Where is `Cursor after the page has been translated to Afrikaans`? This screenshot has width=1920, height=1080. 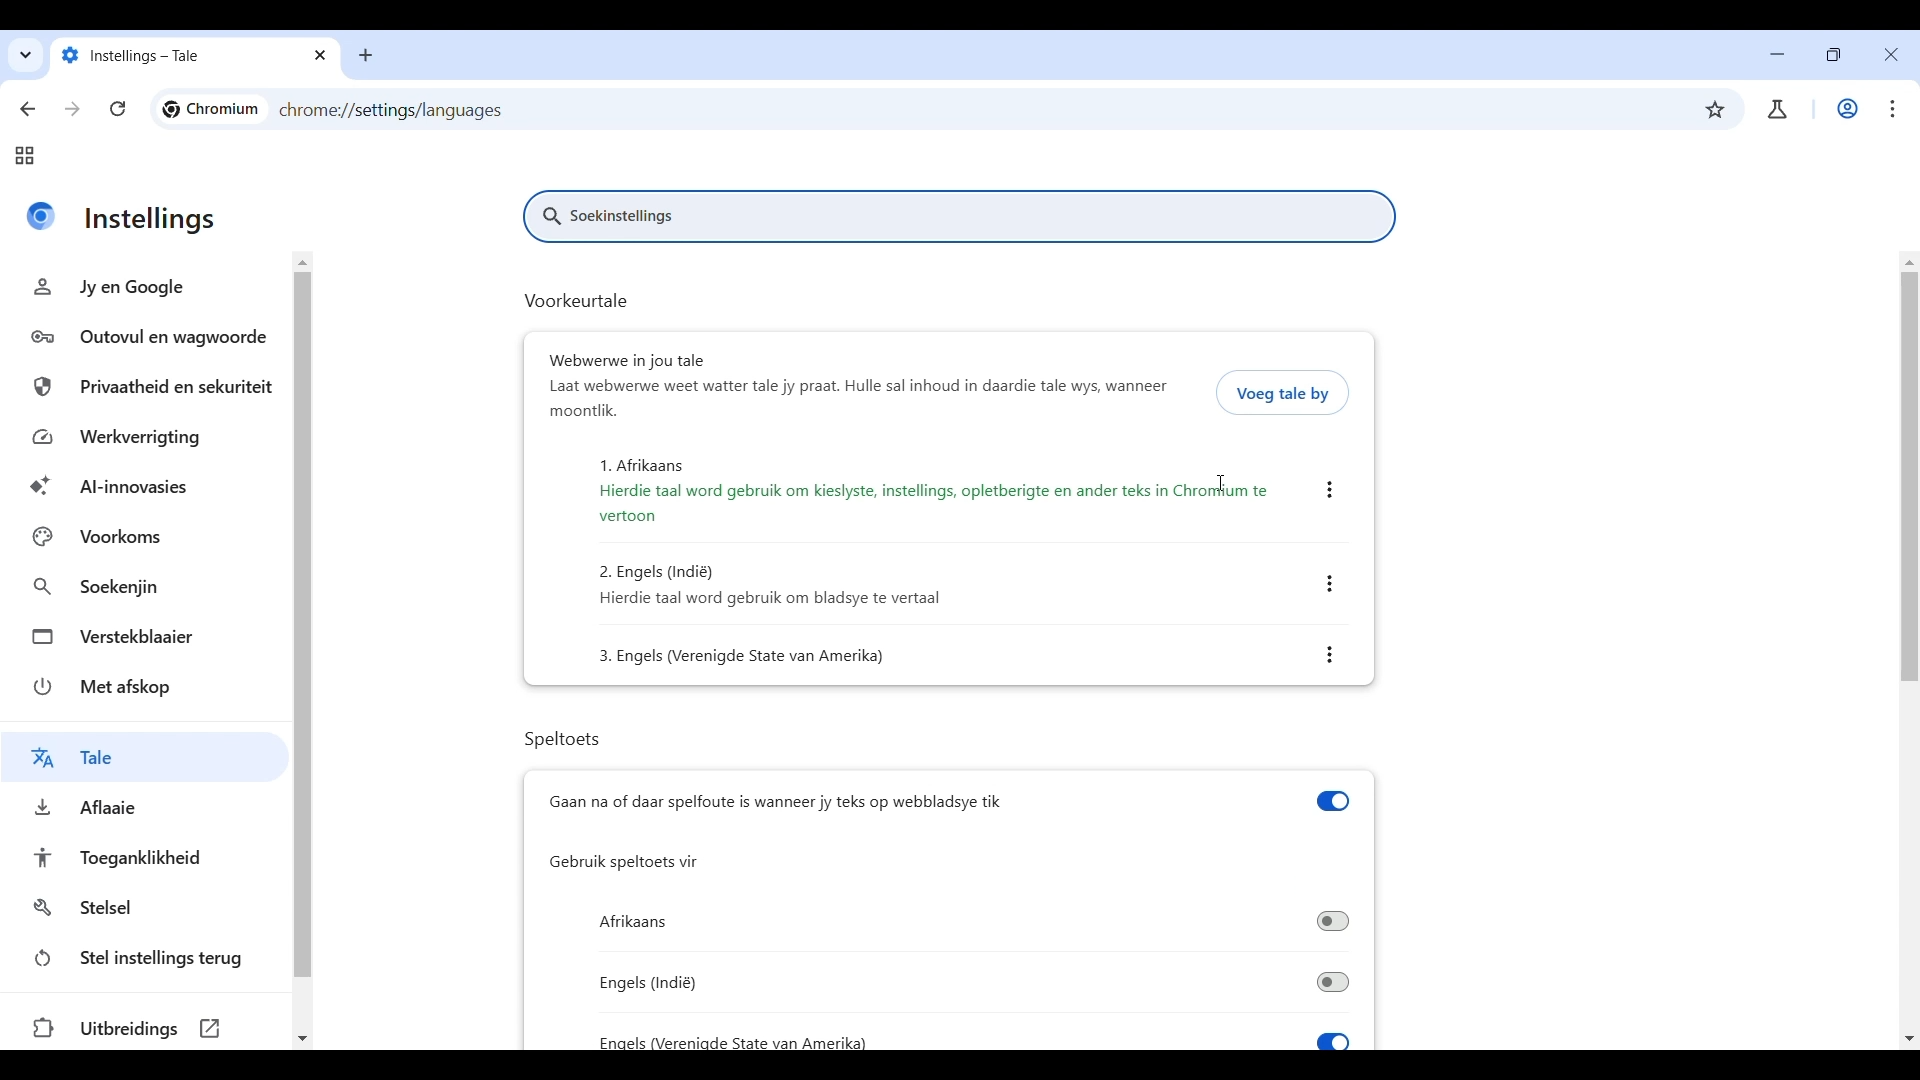 Cursor after the page has been translated to Afrikaans is located at coordinates (1221, 483).